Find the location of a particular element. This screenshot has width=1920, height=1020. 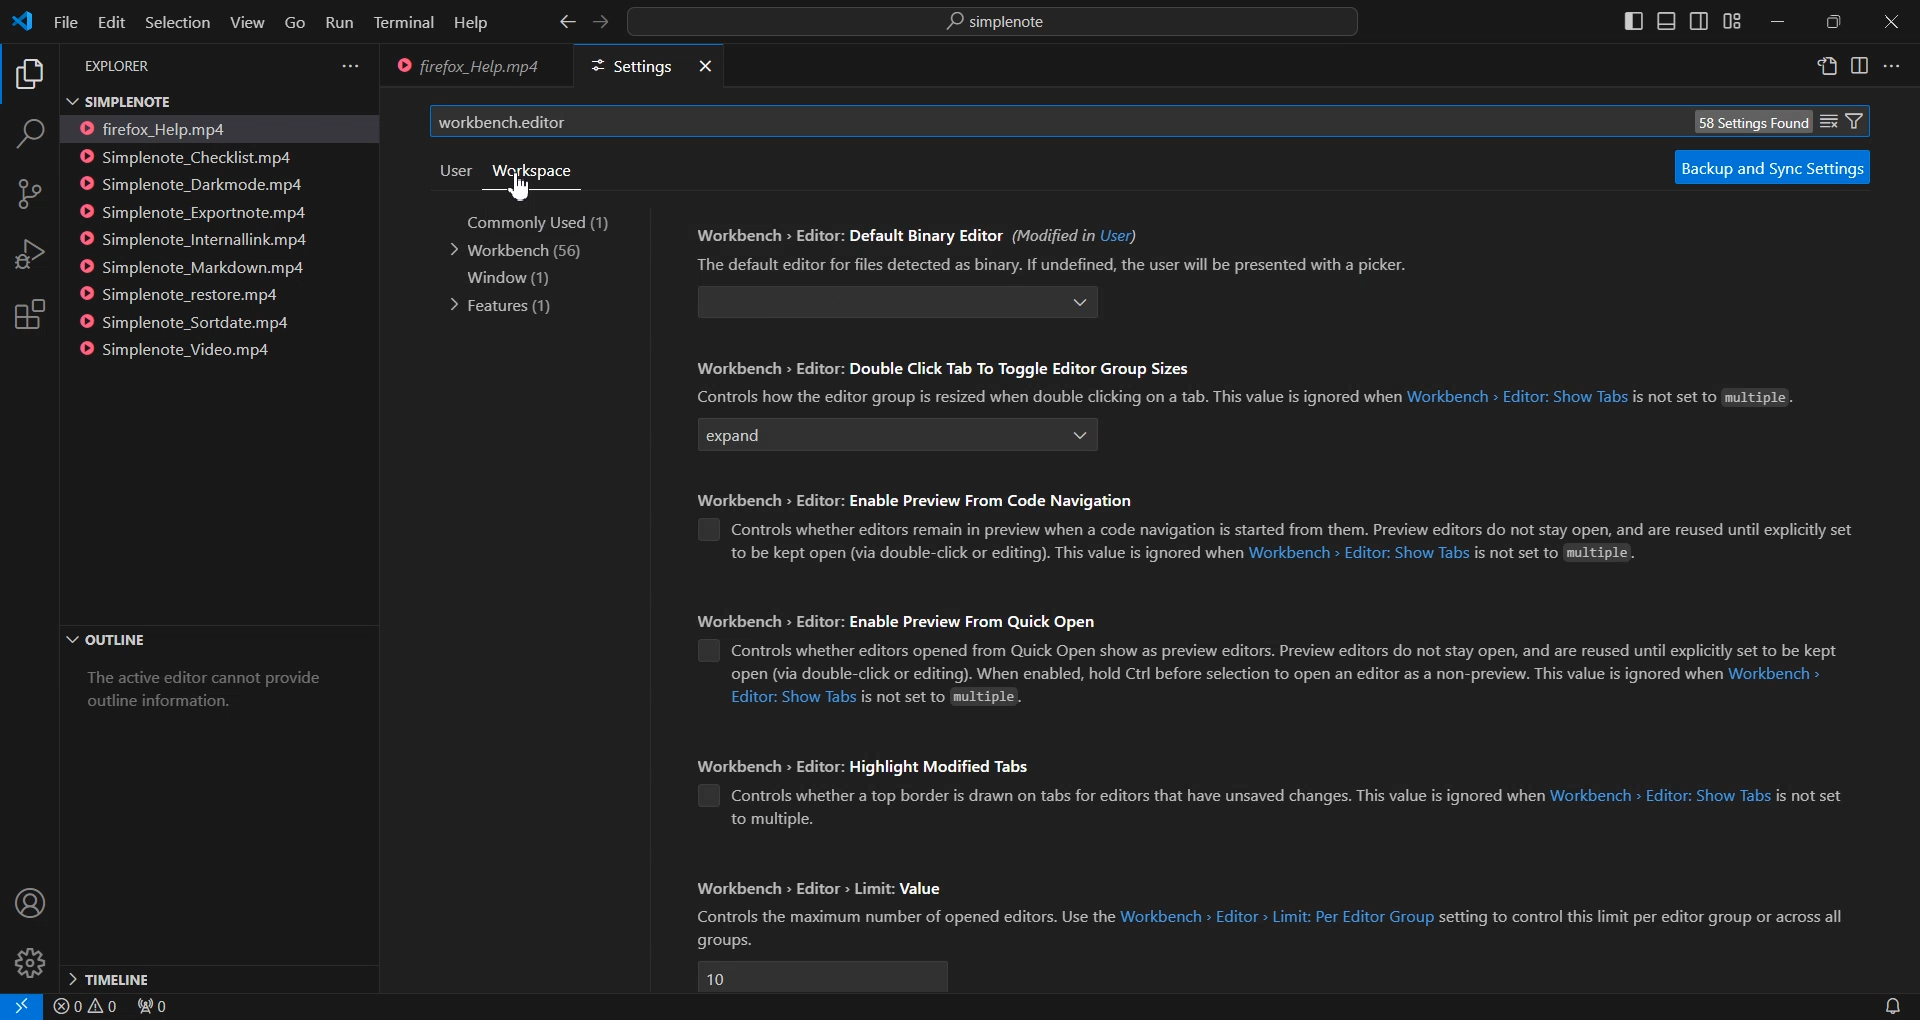

Workbench > Editor: Enable Preview From Code Navigation is located at coordinates (933, 497).